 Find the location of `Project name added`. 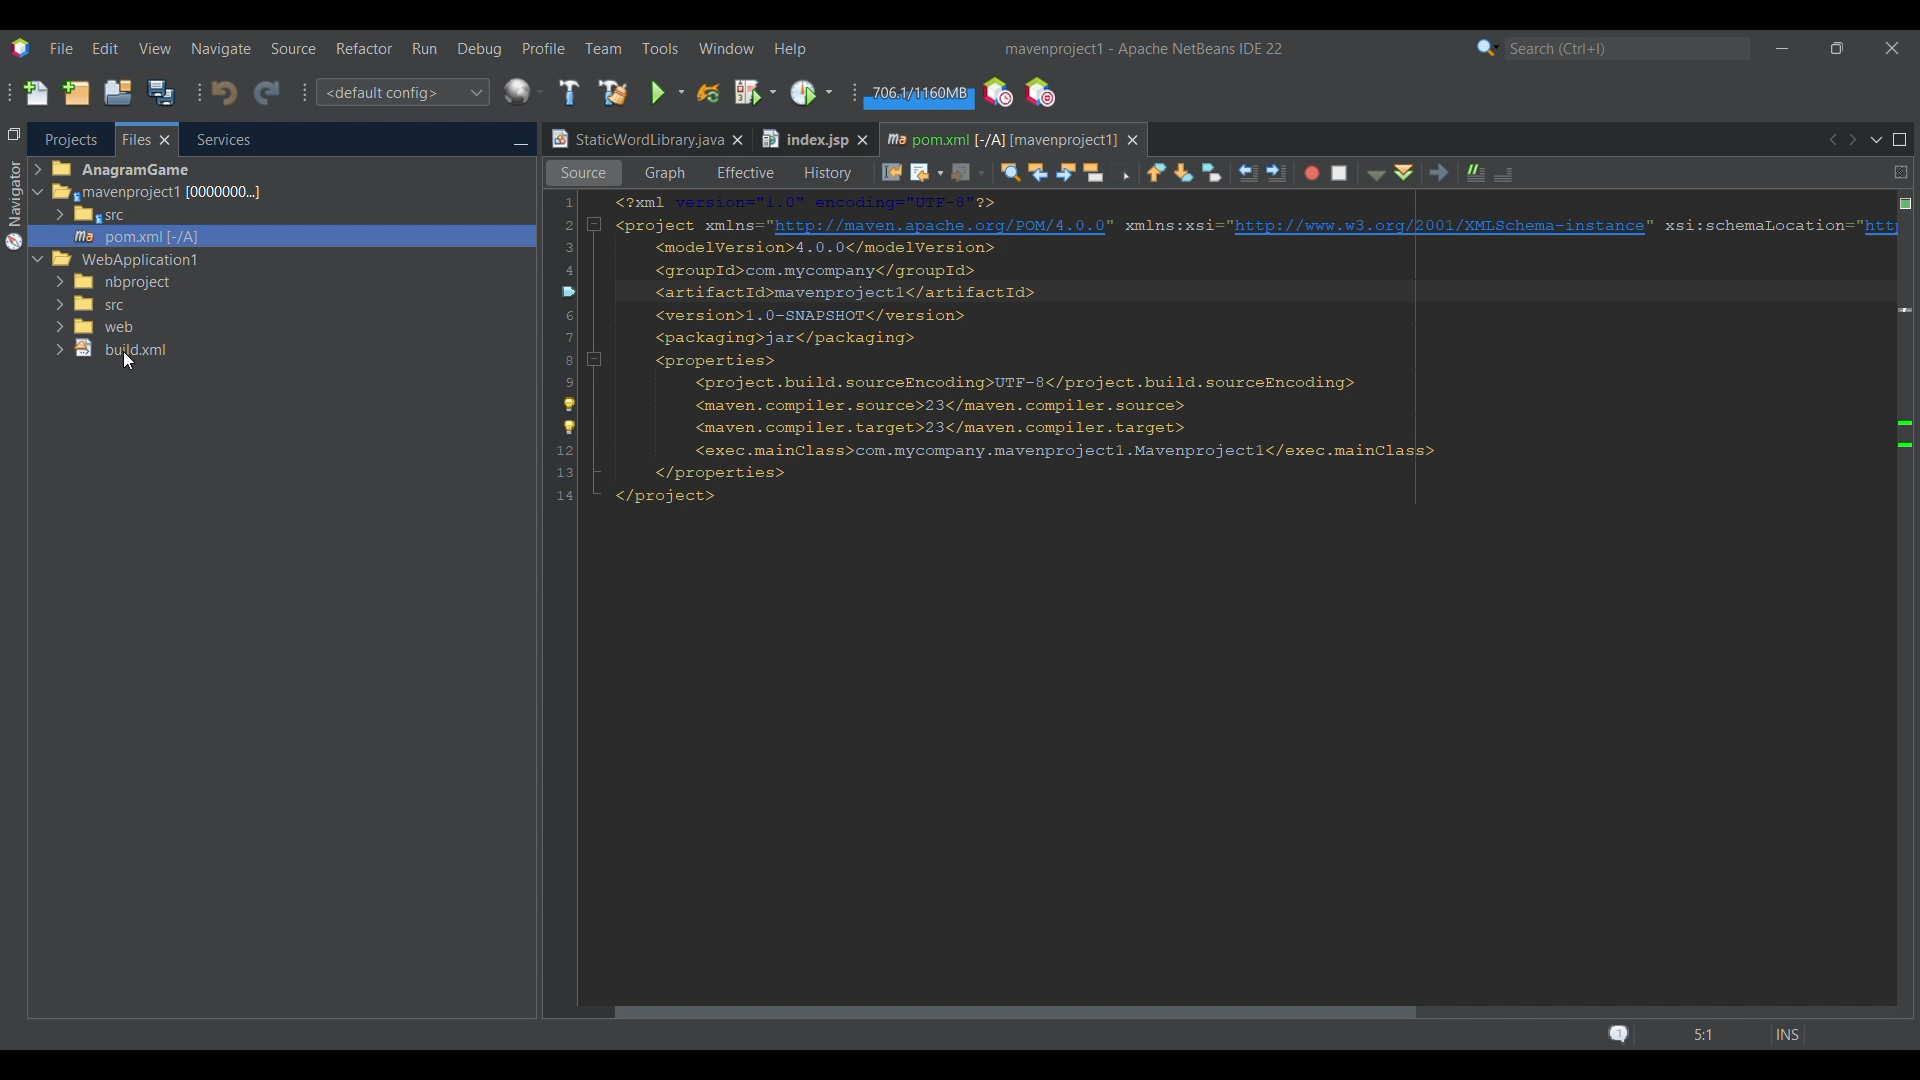

Project name added is located at coordinates (1143, 49).